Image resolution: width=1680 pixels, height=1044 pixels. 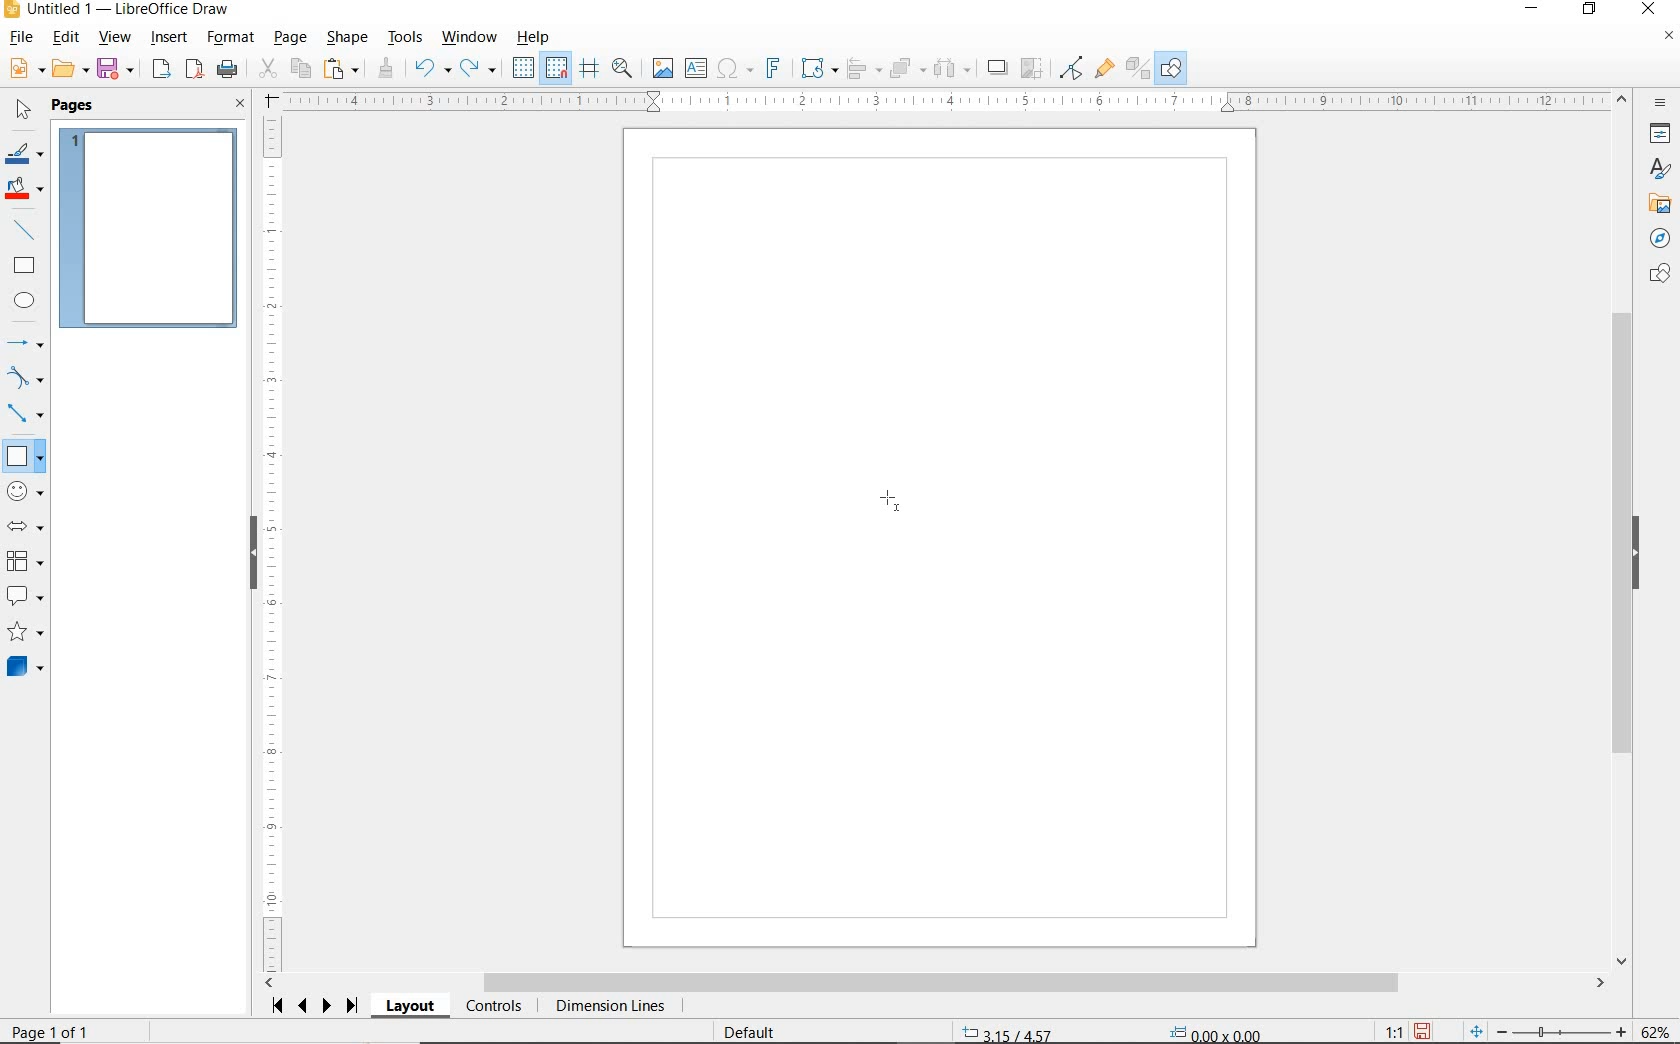 I want to click on HIDE, so click(x=253, y=555).